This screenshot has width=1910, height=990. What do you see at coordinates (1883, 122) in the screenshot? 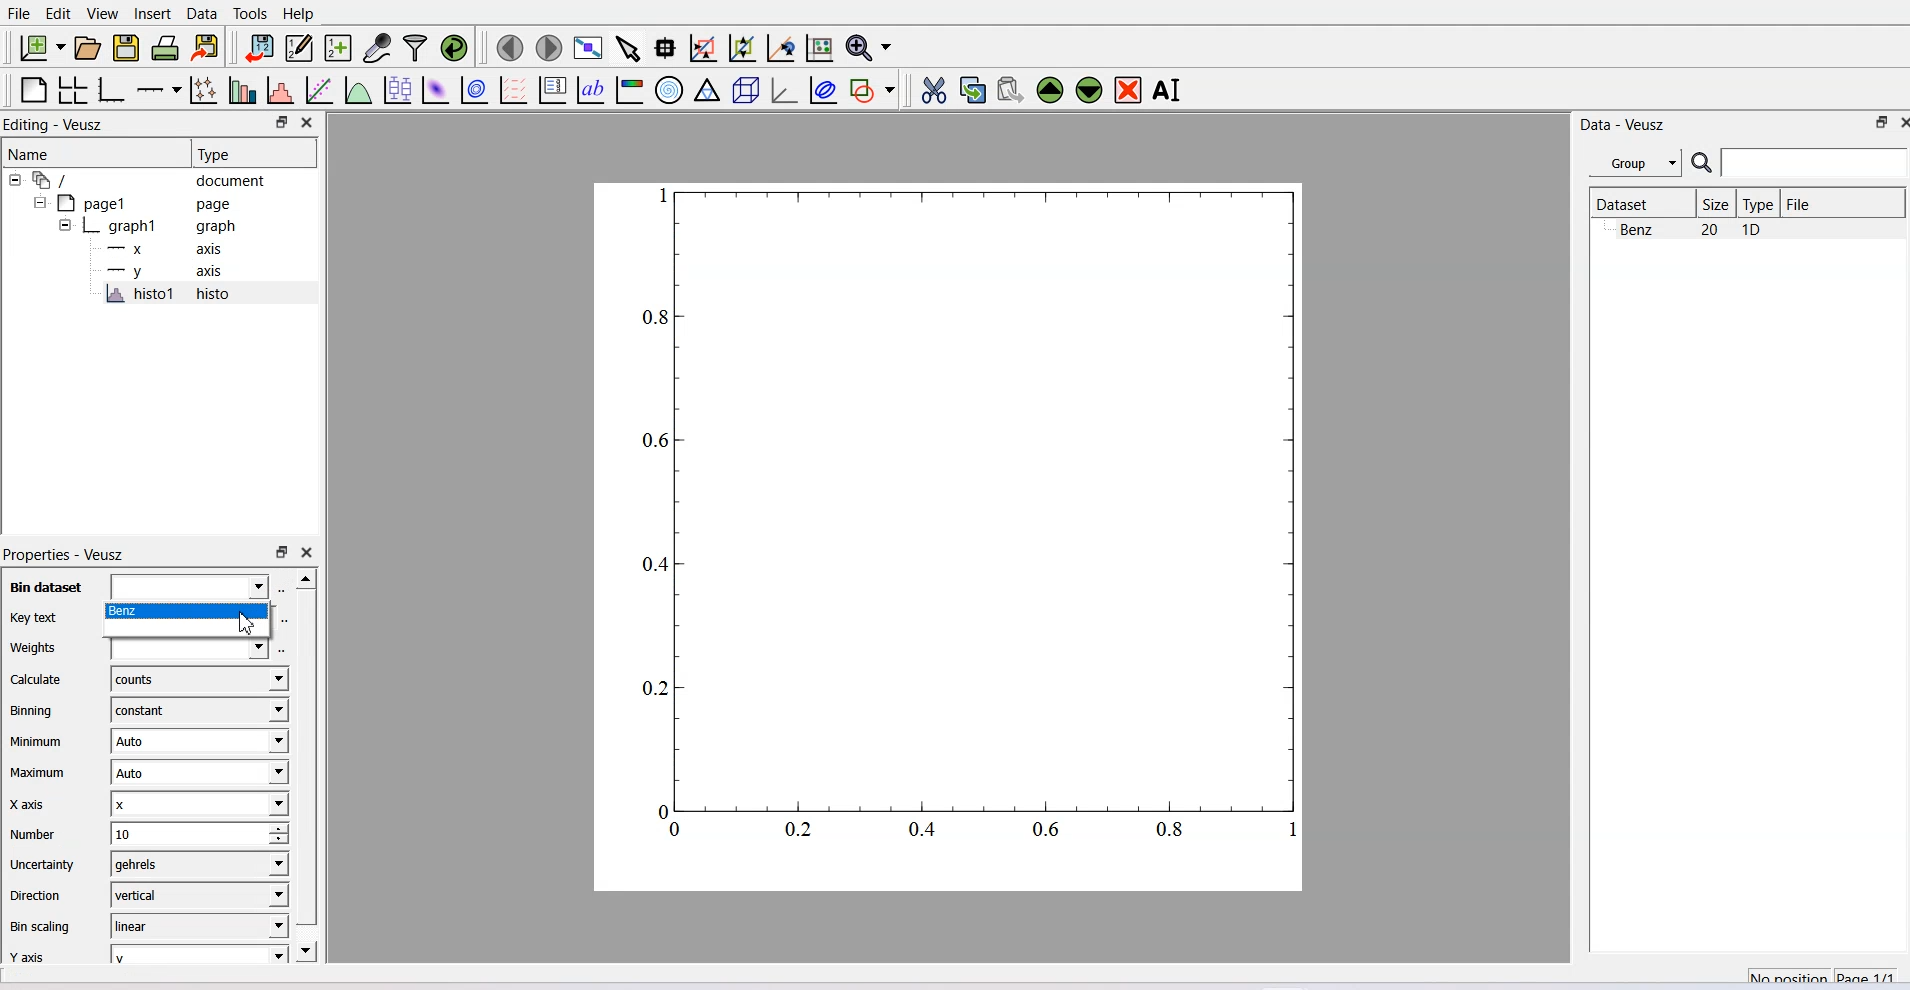
I see `Maximize` at bounding box center [1883, 122].